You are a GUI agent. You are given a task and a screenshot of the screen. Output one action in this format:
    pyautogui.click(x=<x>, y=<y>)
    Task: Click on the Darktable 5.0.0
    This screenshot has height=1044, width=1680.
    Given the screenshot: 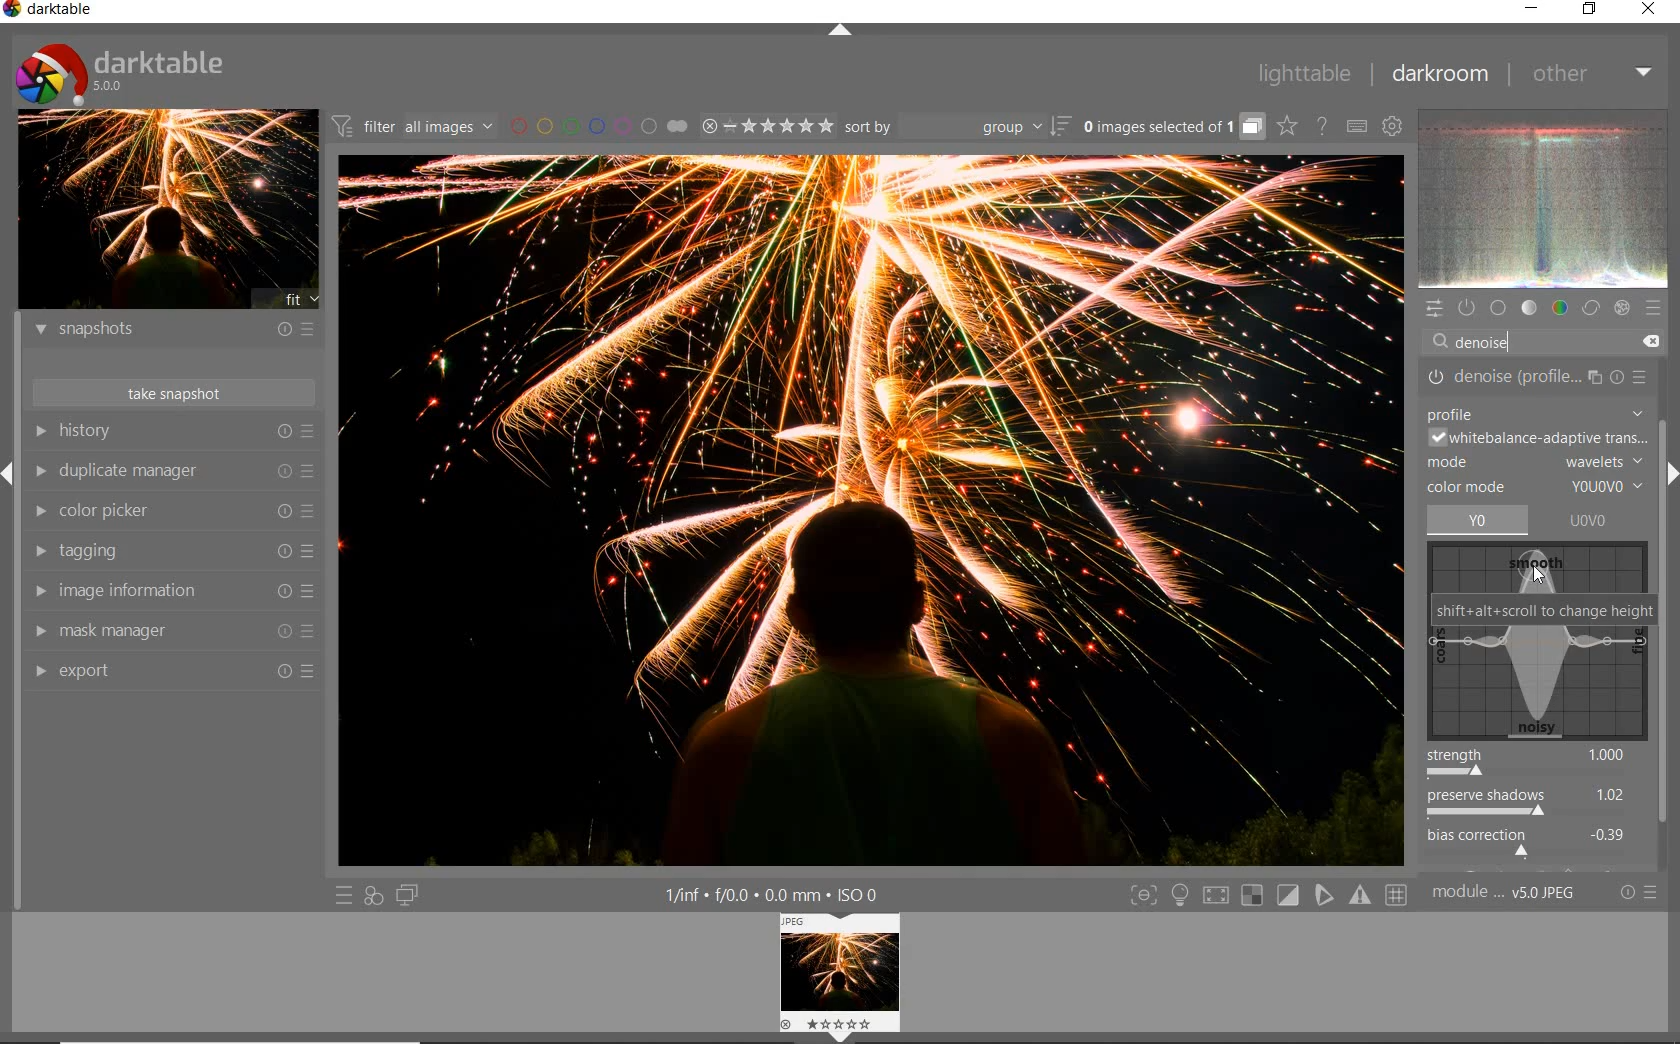 What is the action you would take?
    pyautogui.click(x=119, y=73)
    